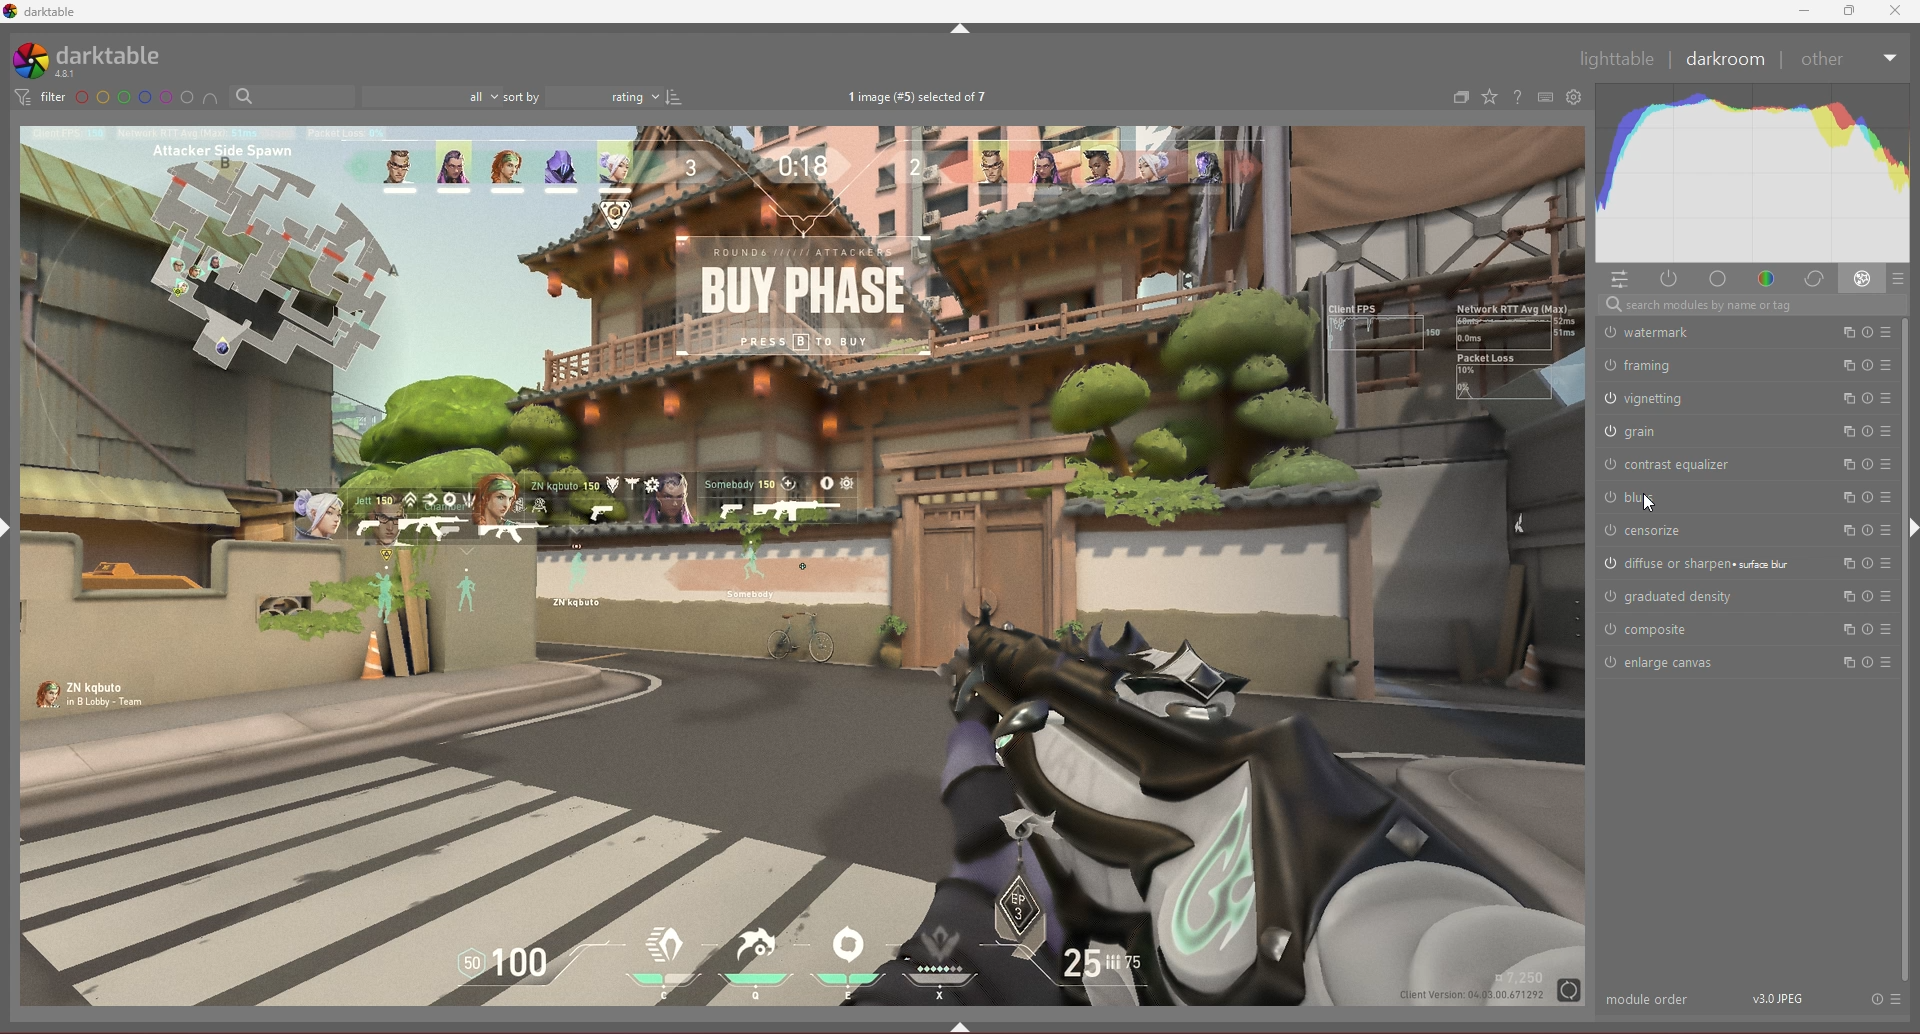 Image resolution: width=1920 pixels, height=1034 pixels. What do you see at coordinates (1886, 661) in the screenshot?
I see `presets` at bounding box center [1886, 661].